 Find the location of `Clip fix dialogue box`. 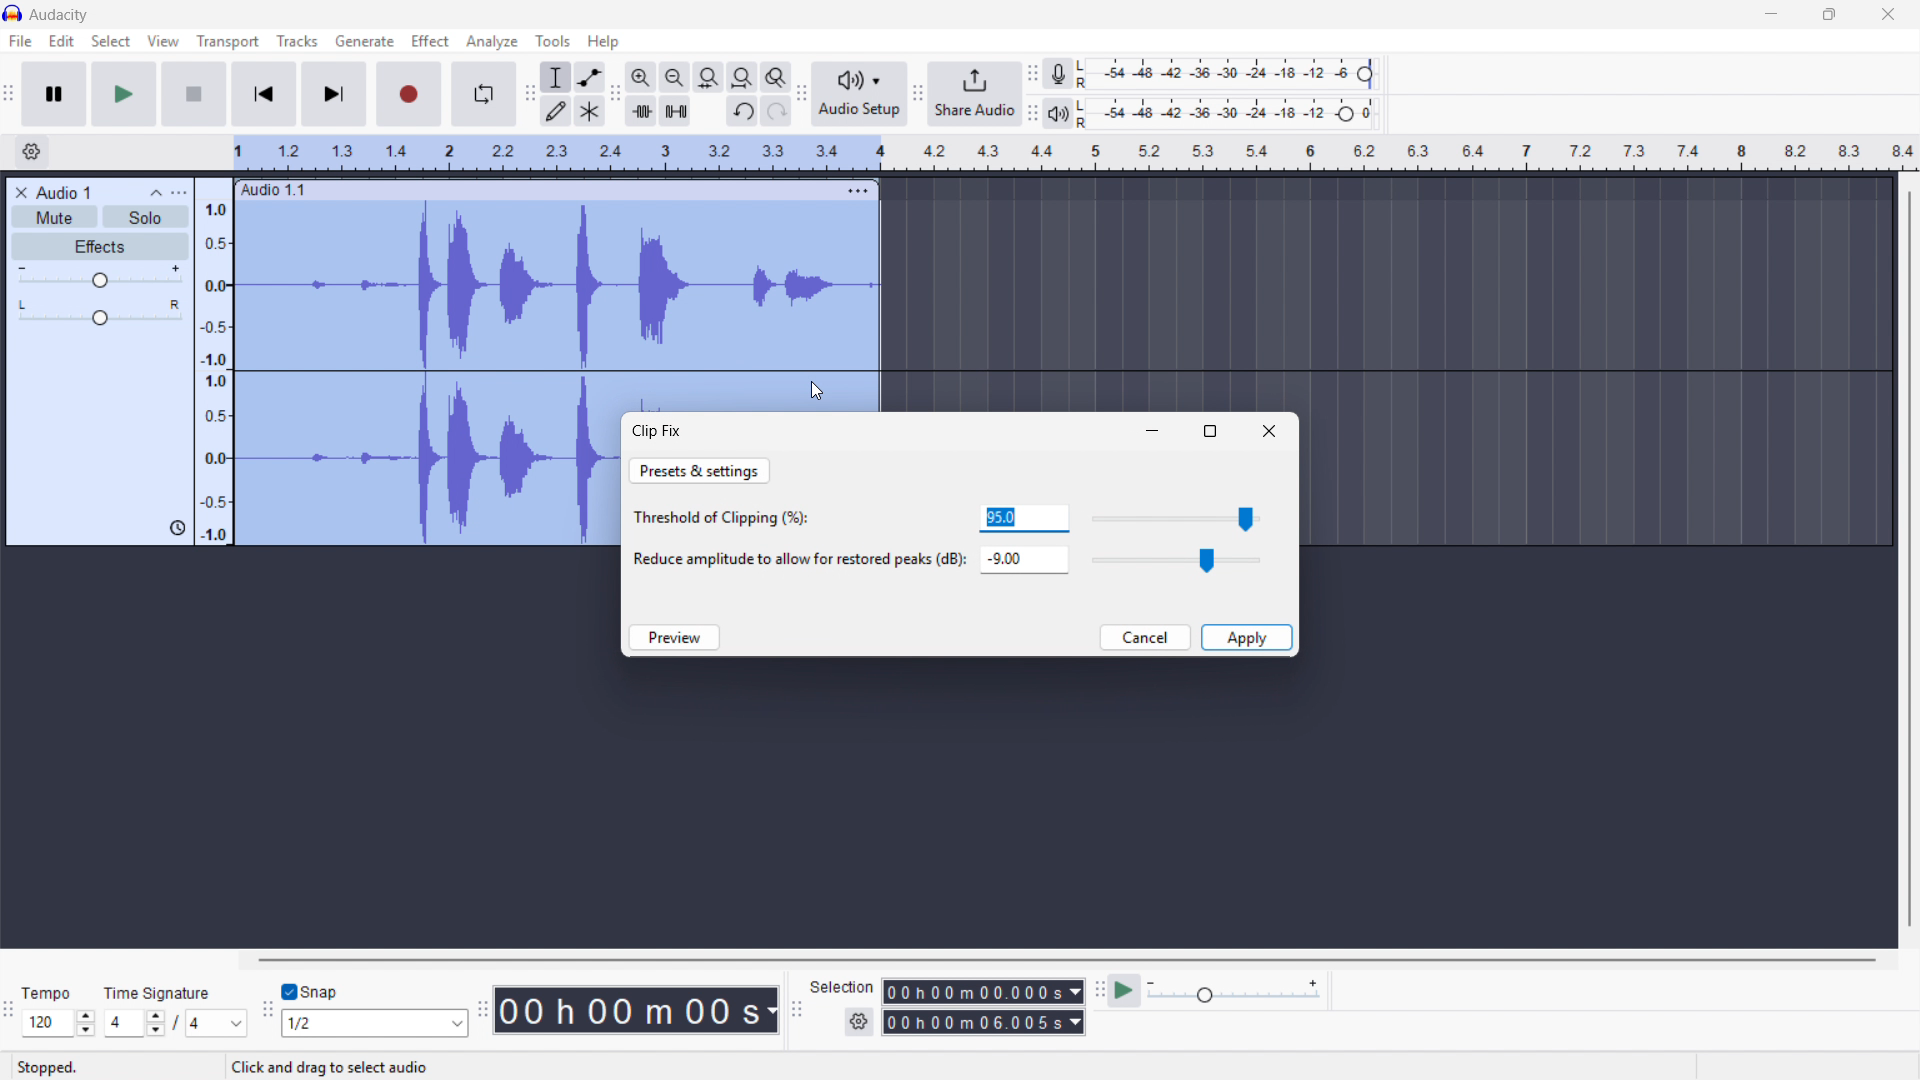

Clip fix dialogue box is located at coordinates (658, 431).